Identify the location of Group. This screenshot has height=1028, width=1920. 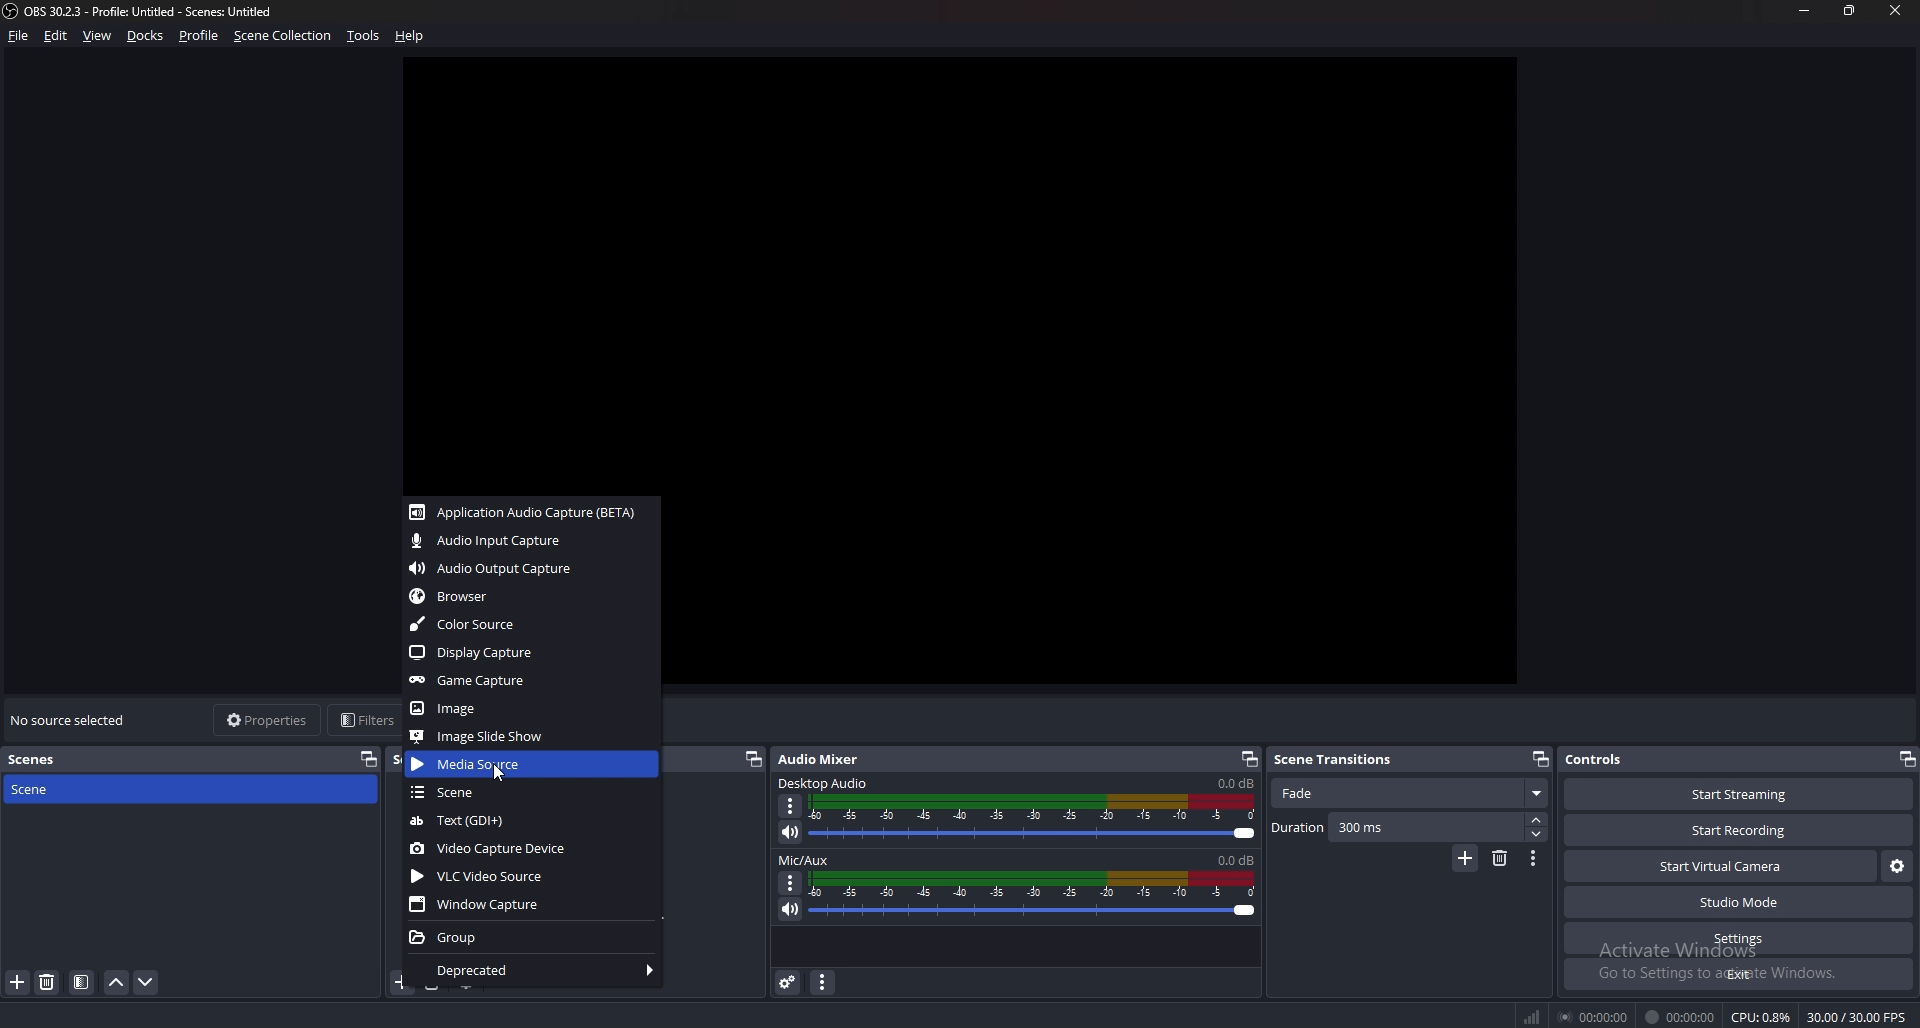
(533, 936).